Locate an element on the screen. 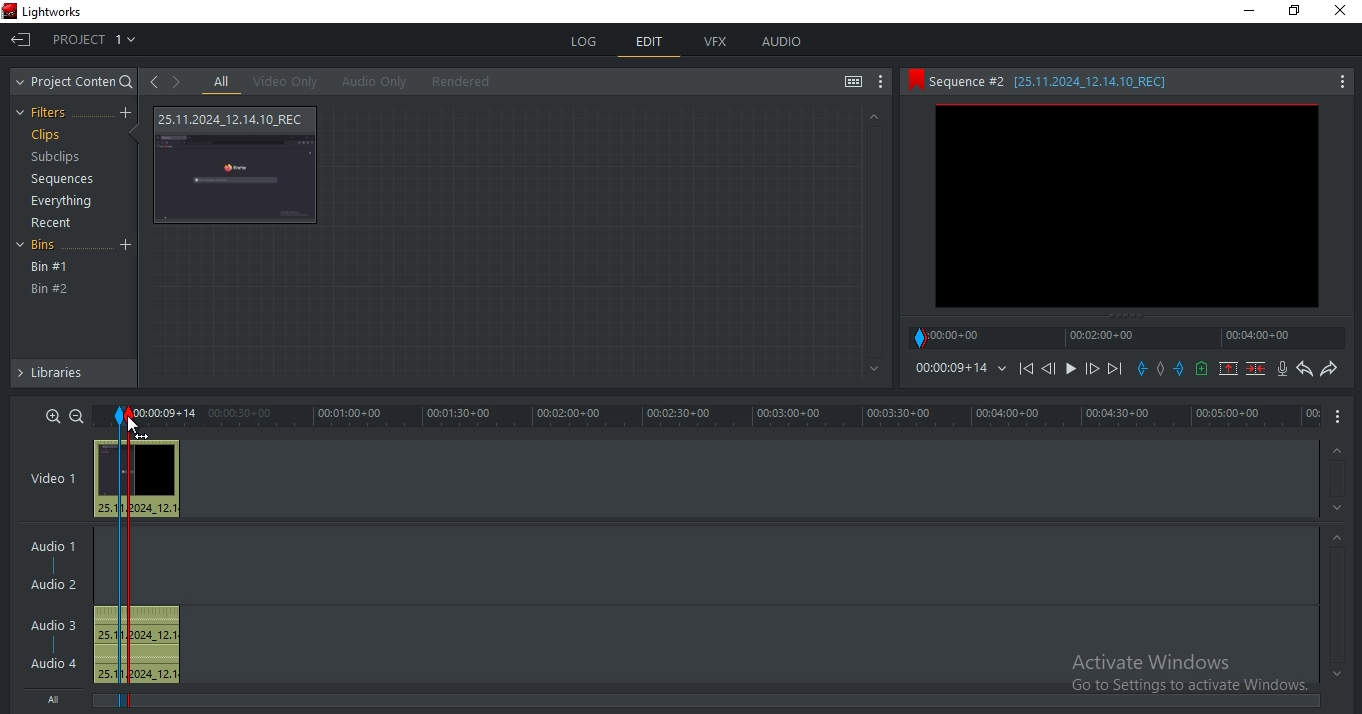  Up is located at coordinates (873, 116).